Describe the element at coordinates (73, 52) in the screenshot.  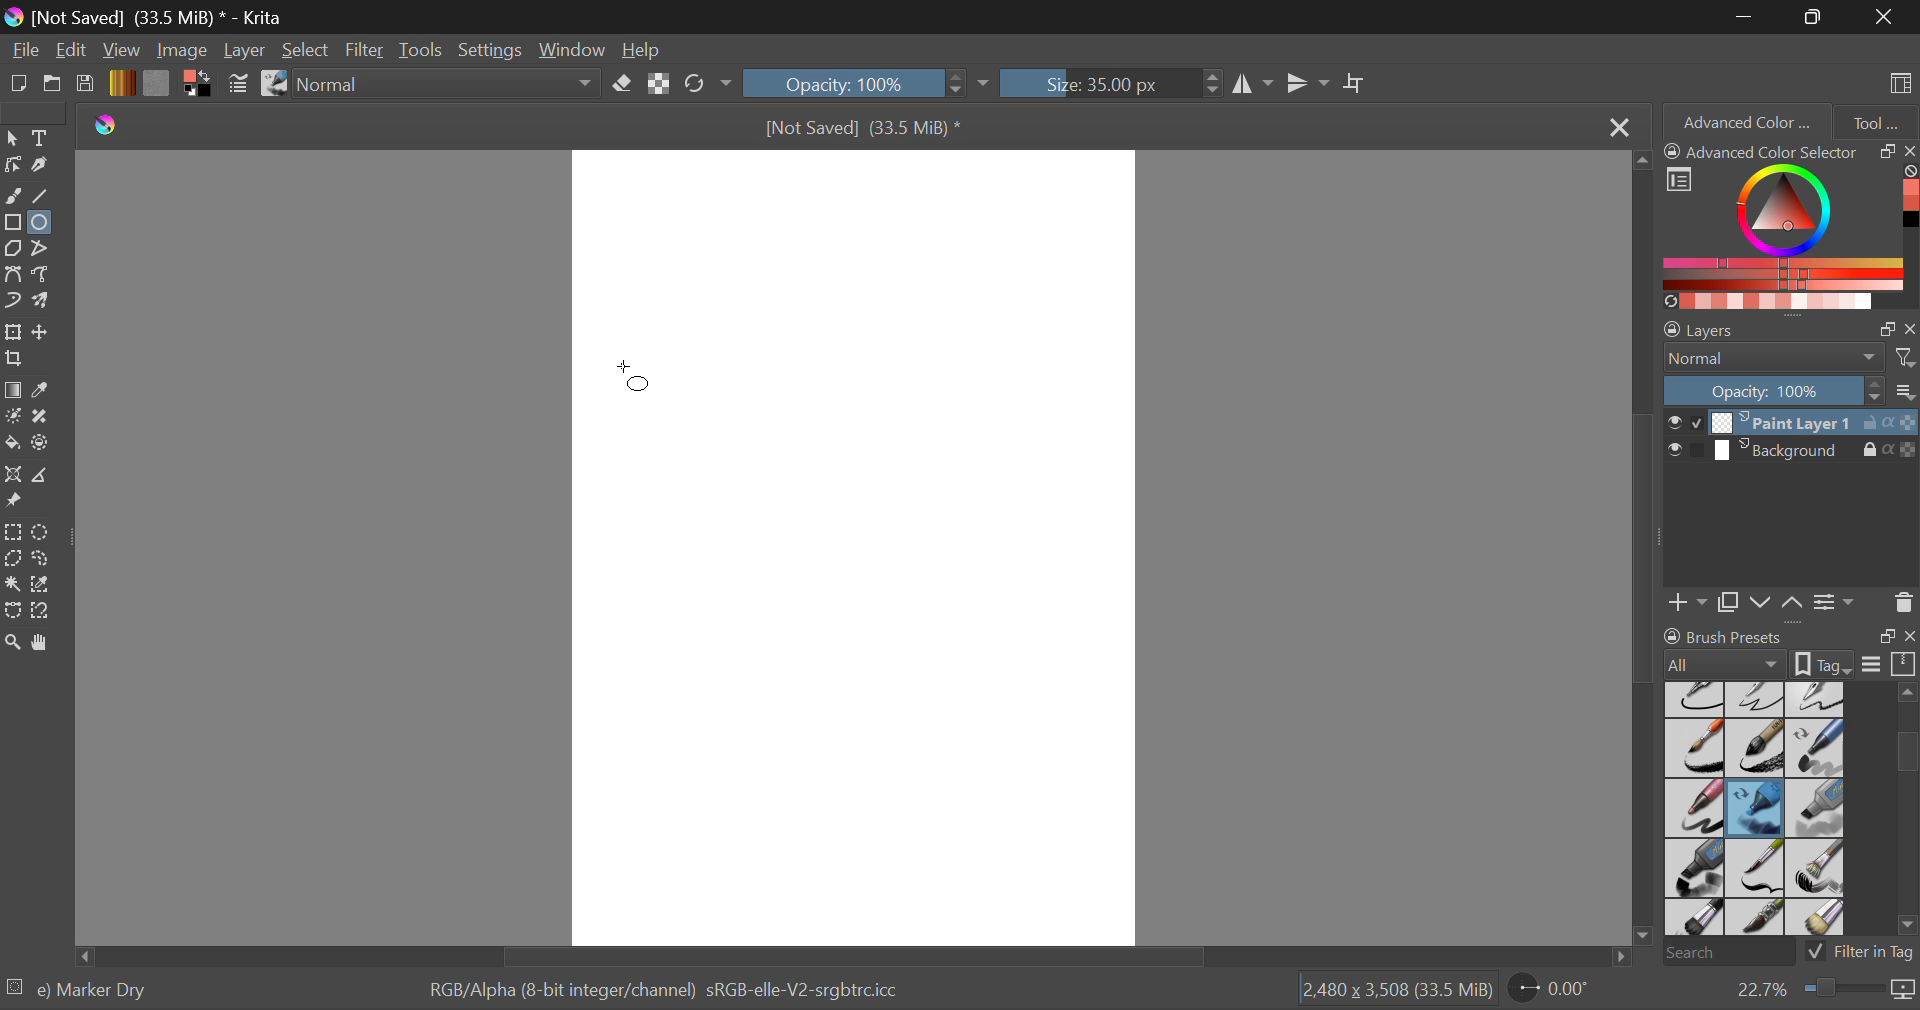
I see `` at that location.